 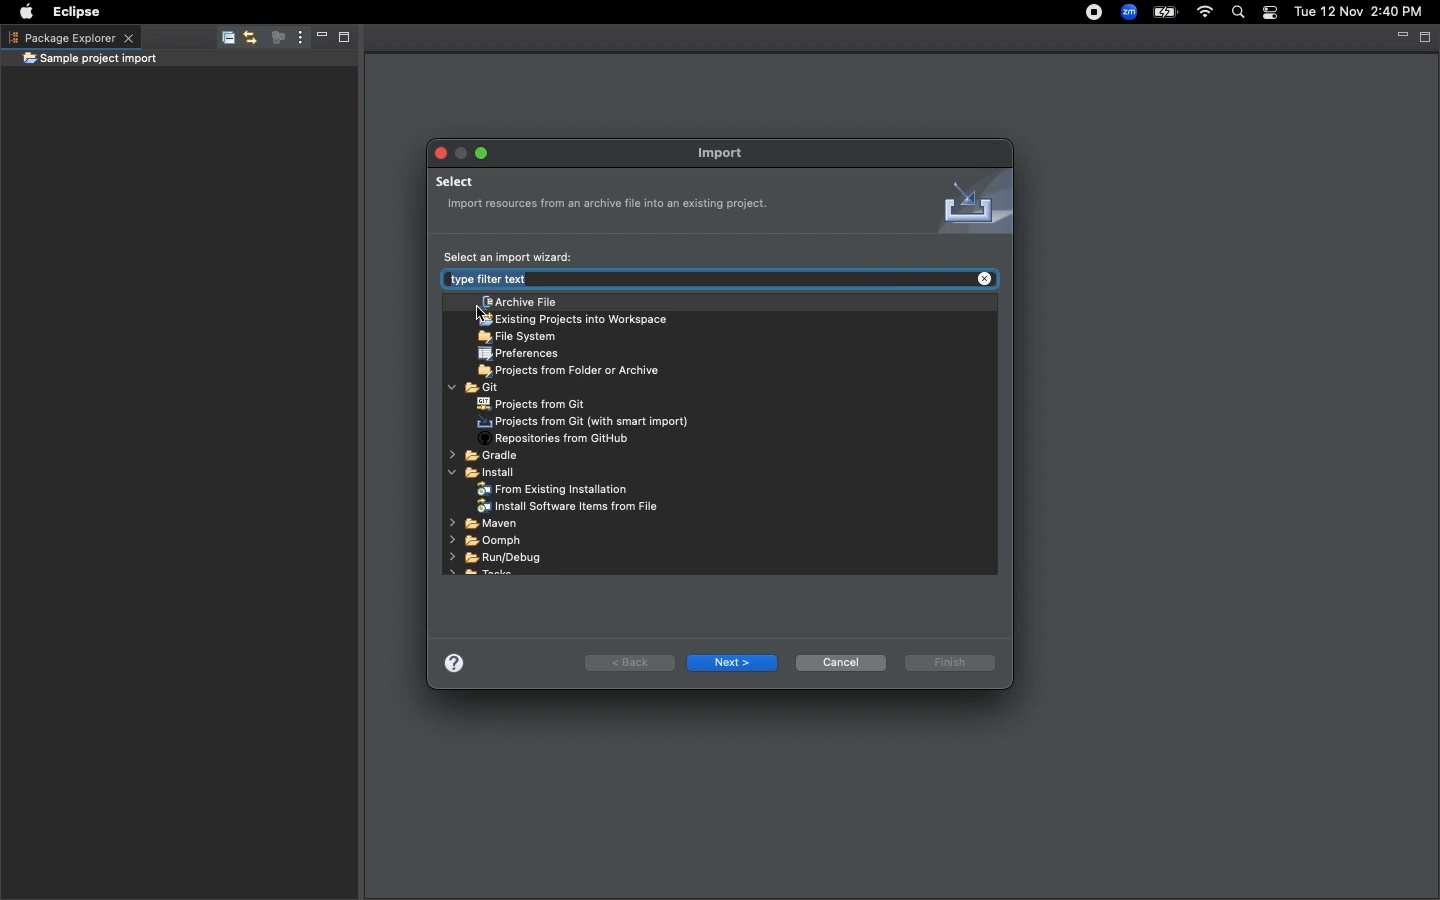 I want to click on Charge, so click(x=1167, y=12).